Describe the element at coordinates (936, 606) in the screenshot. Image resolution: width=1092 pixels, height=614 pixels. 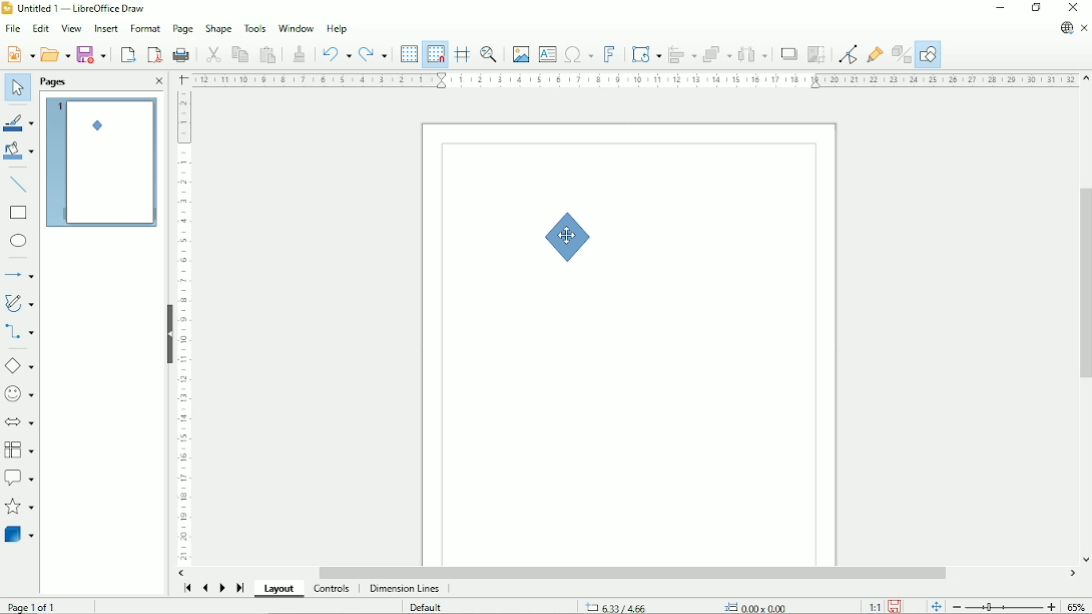
I see `Fit page to current window` at that location.